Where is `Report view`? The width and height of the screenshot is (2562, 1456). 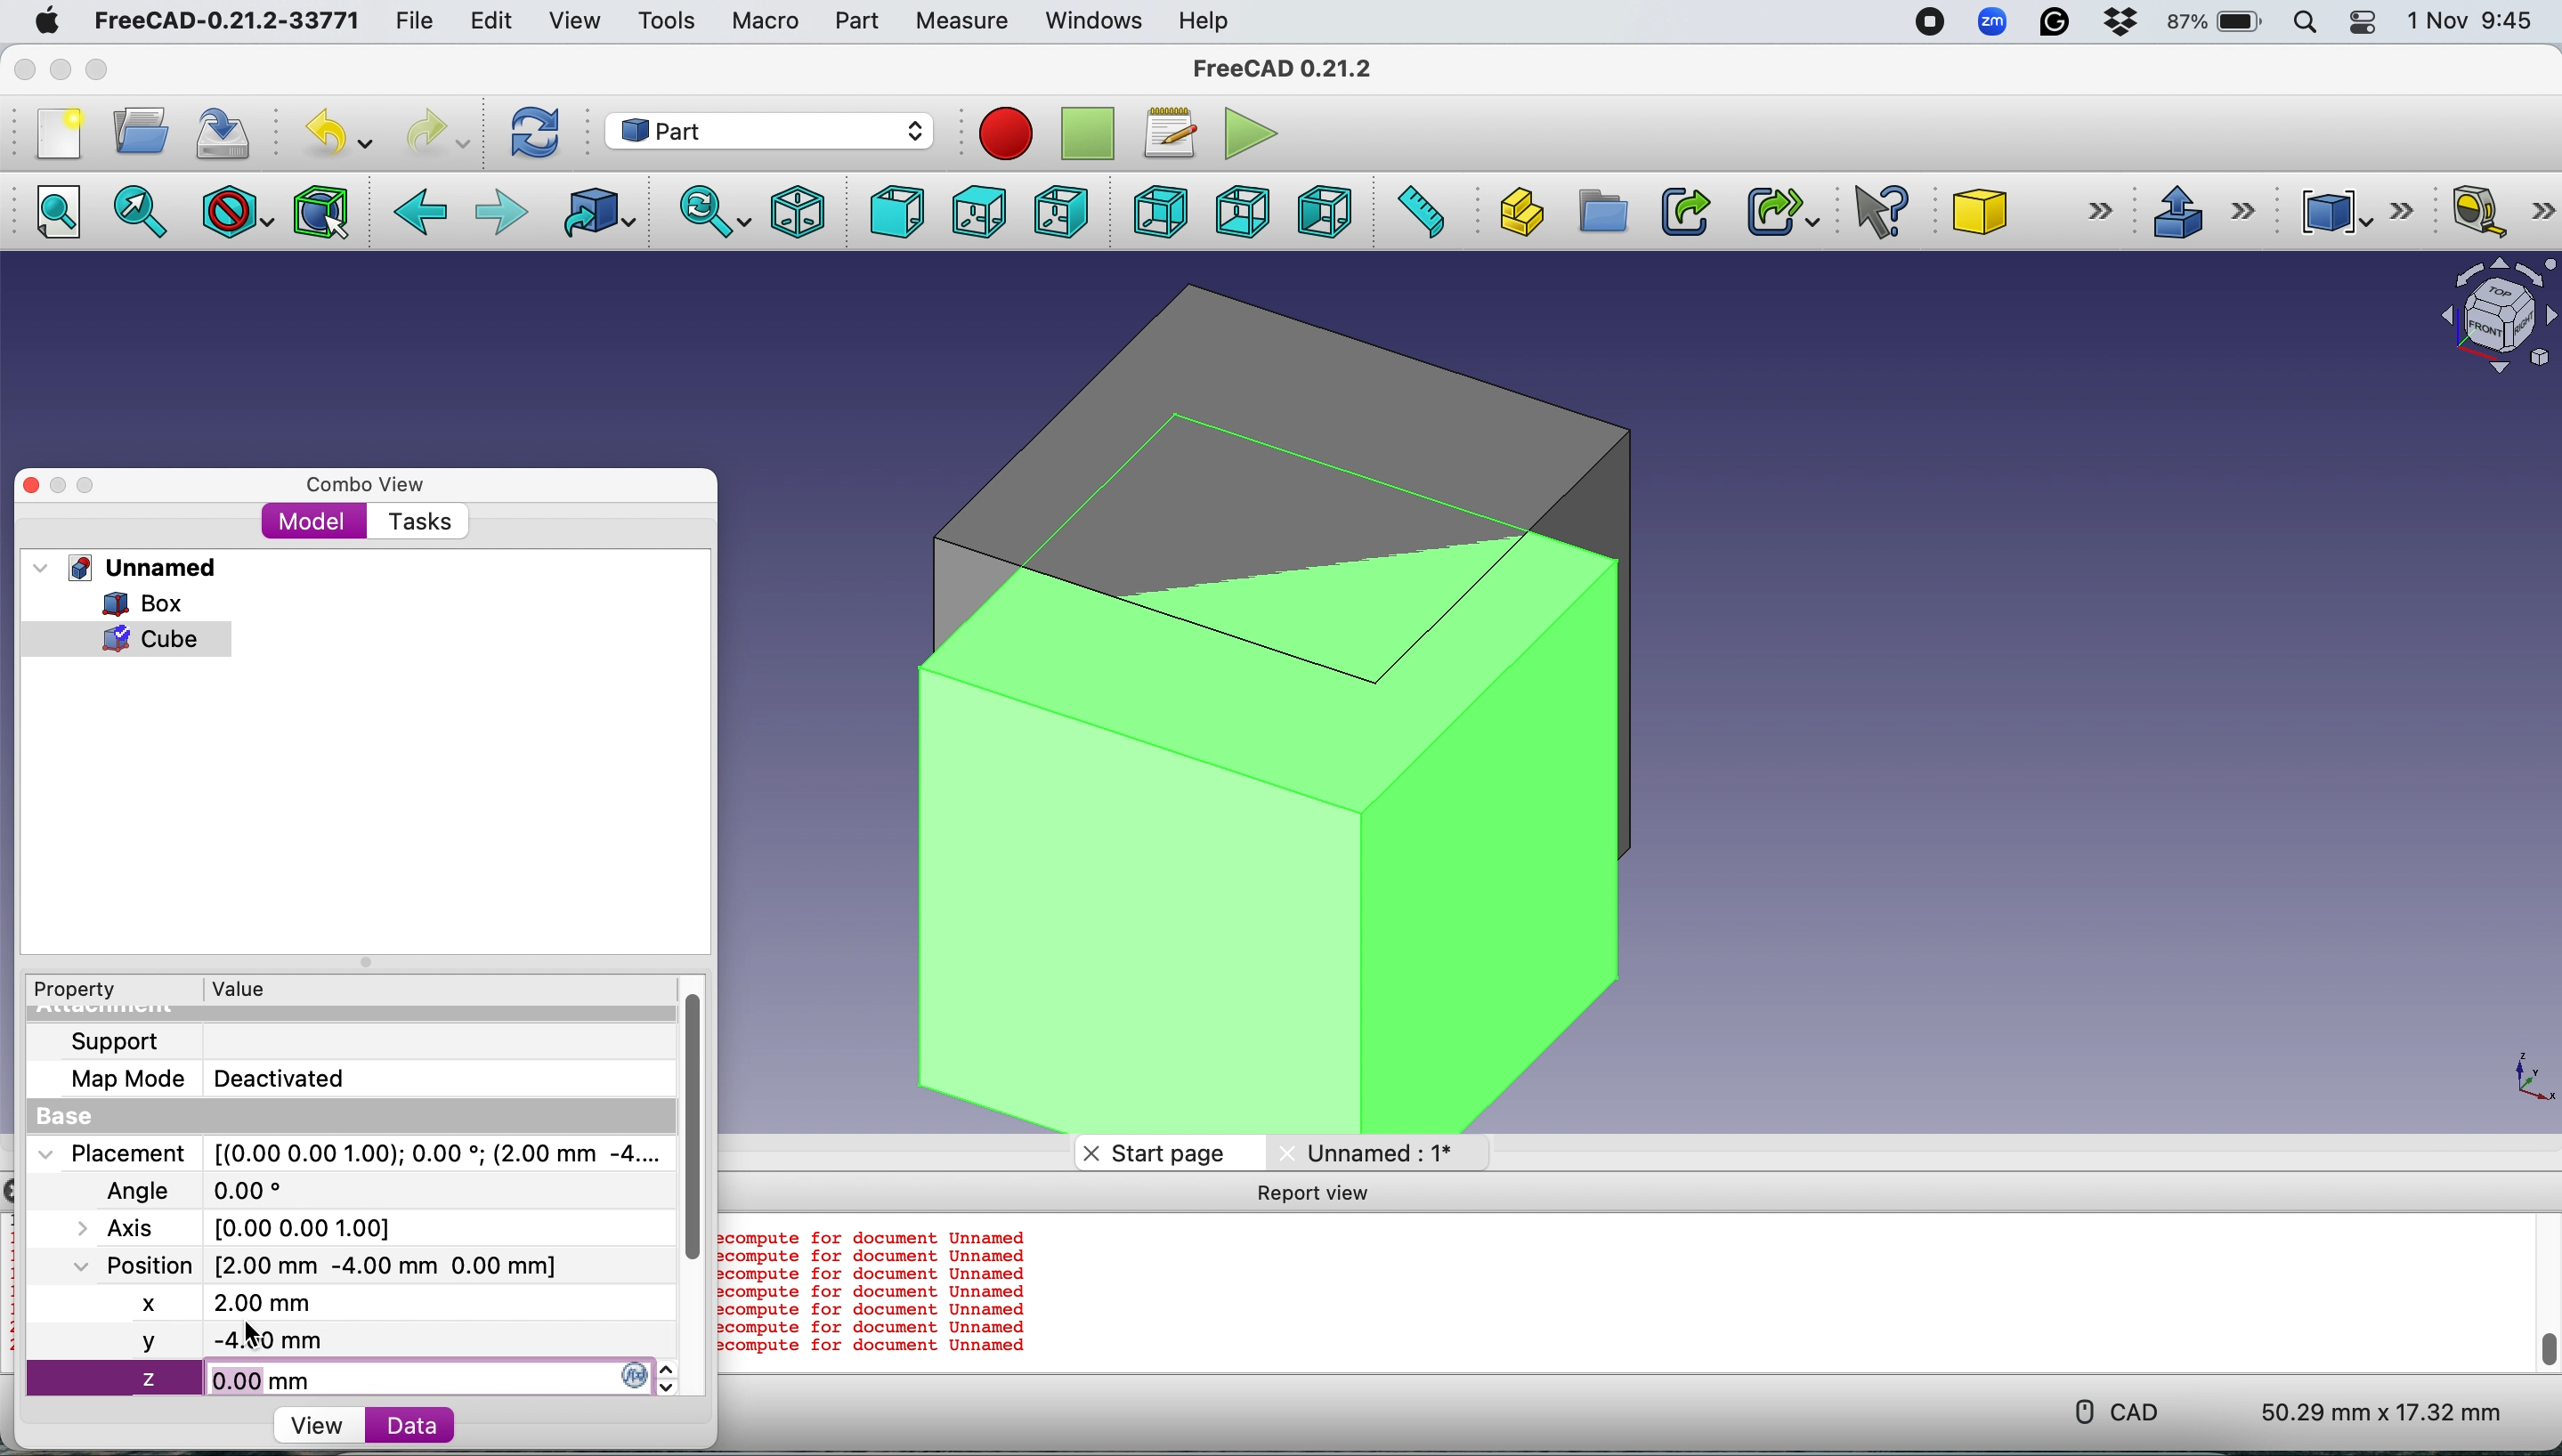 Report view is located at coordinates (1316, 1193).